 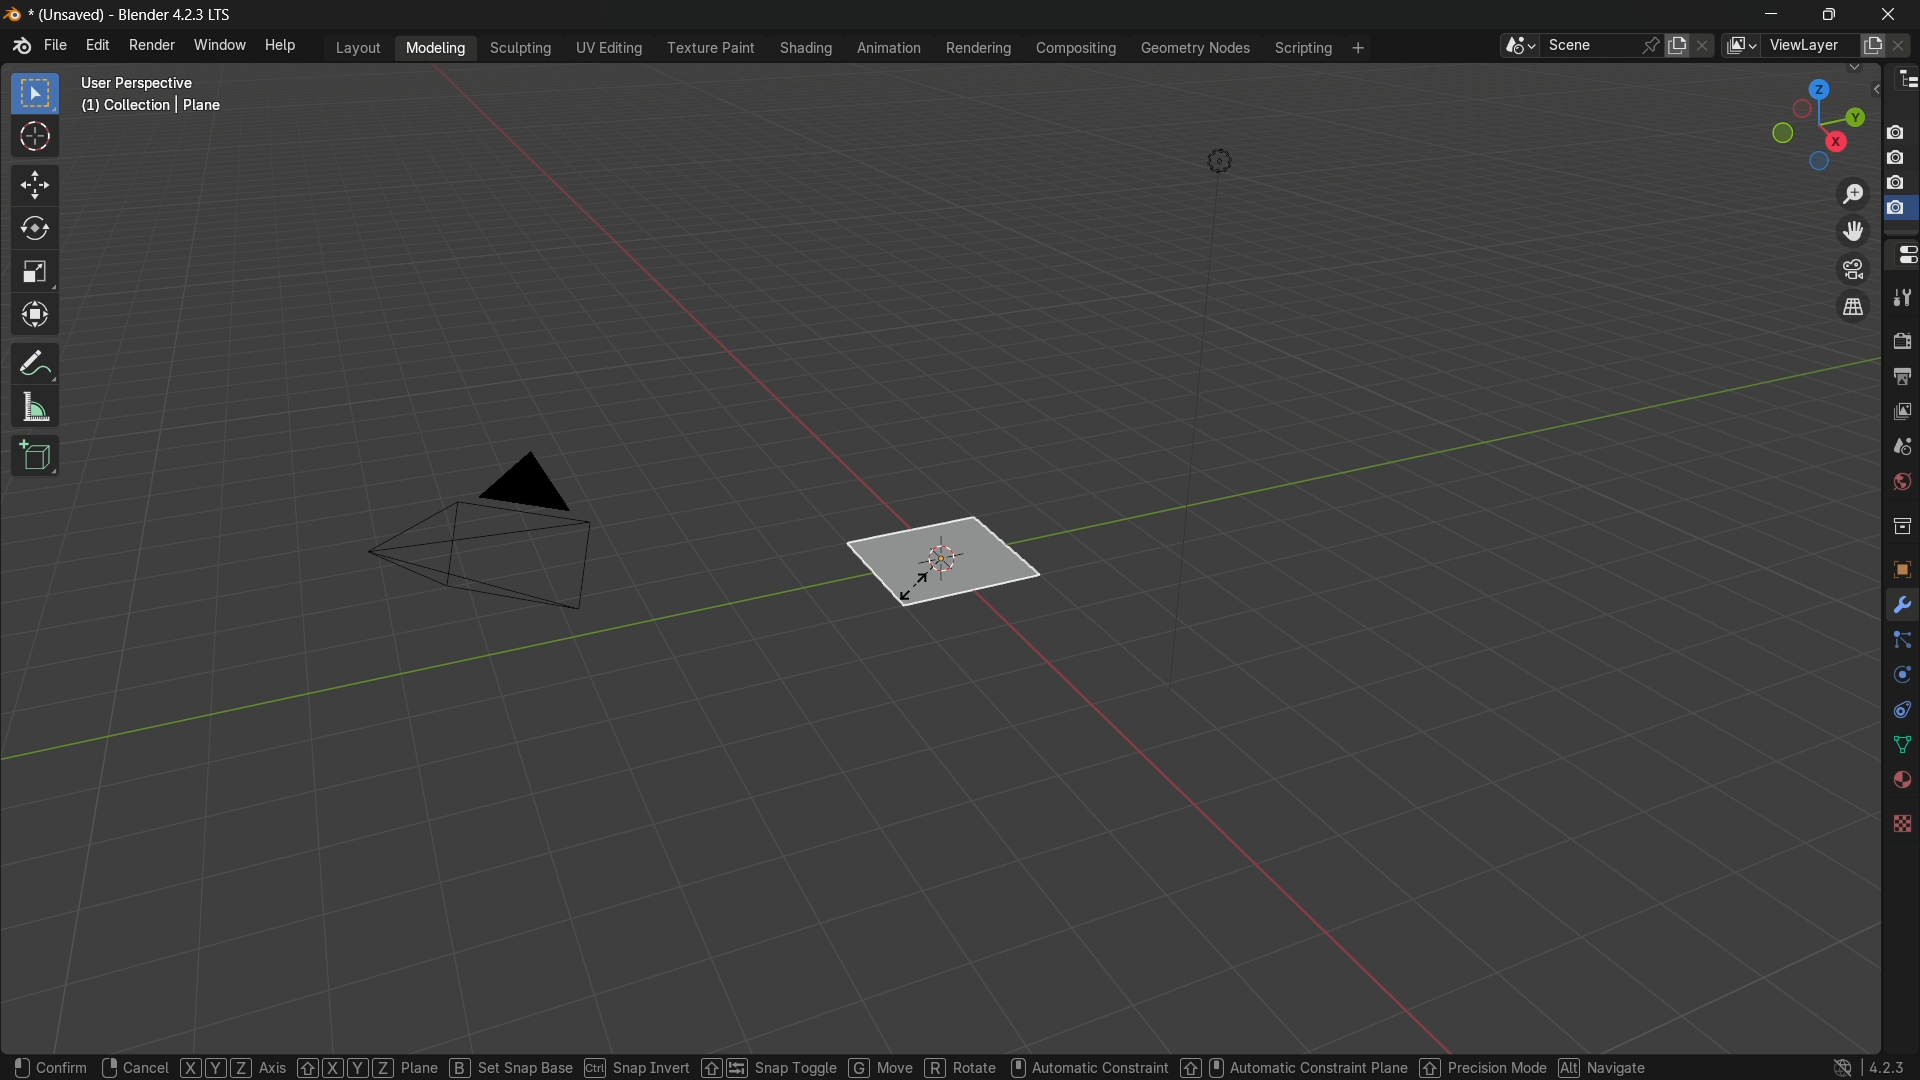 I want to click on scene name, so click(x=1583, y=44).